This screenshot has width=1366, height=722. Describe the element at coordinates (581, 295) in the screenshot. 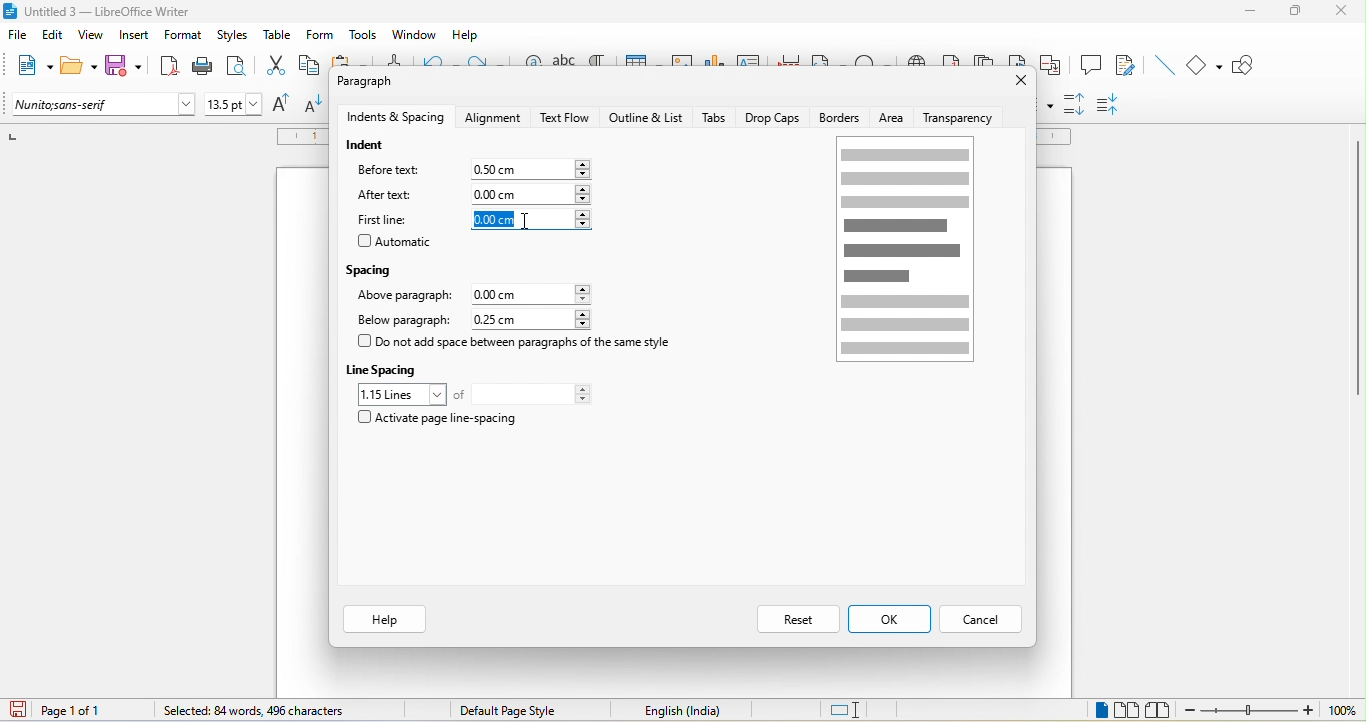

I see `increase or decrease` at that location.